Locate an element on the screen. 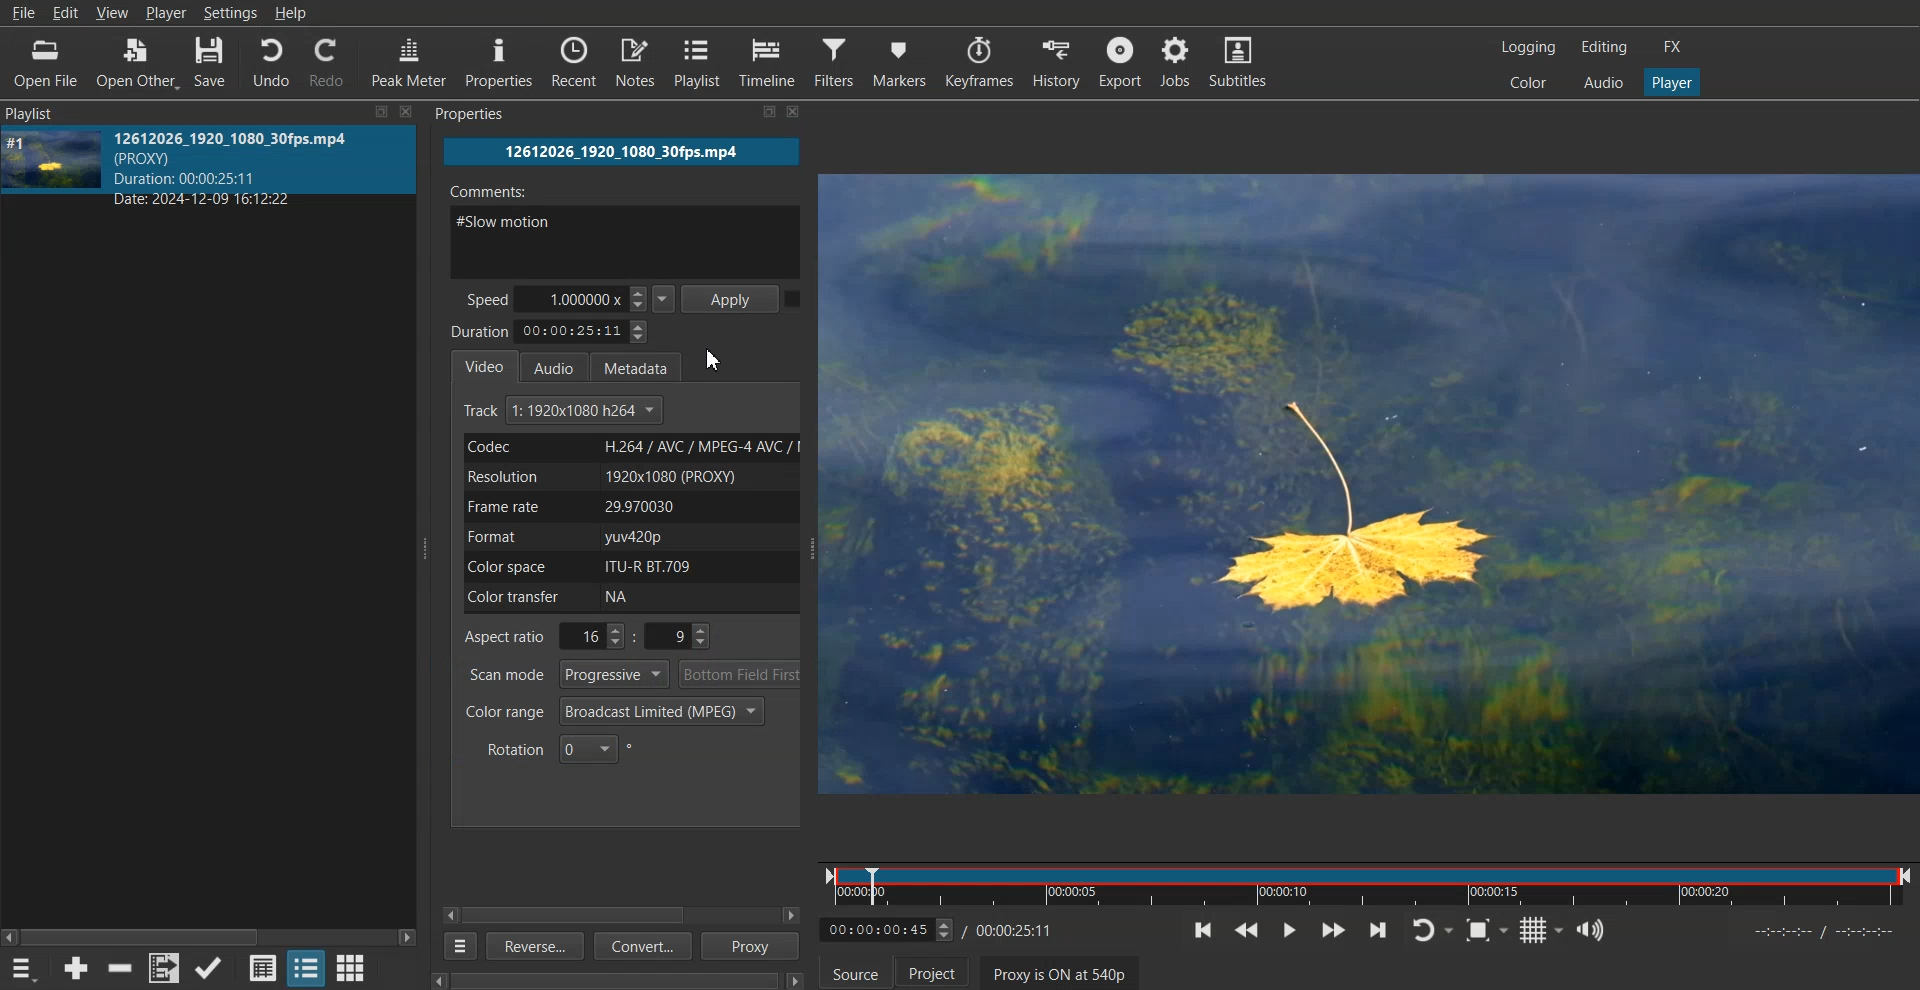 The width and height of the screenshot is (1920, 990). Project is located at coordinates (932, 971).